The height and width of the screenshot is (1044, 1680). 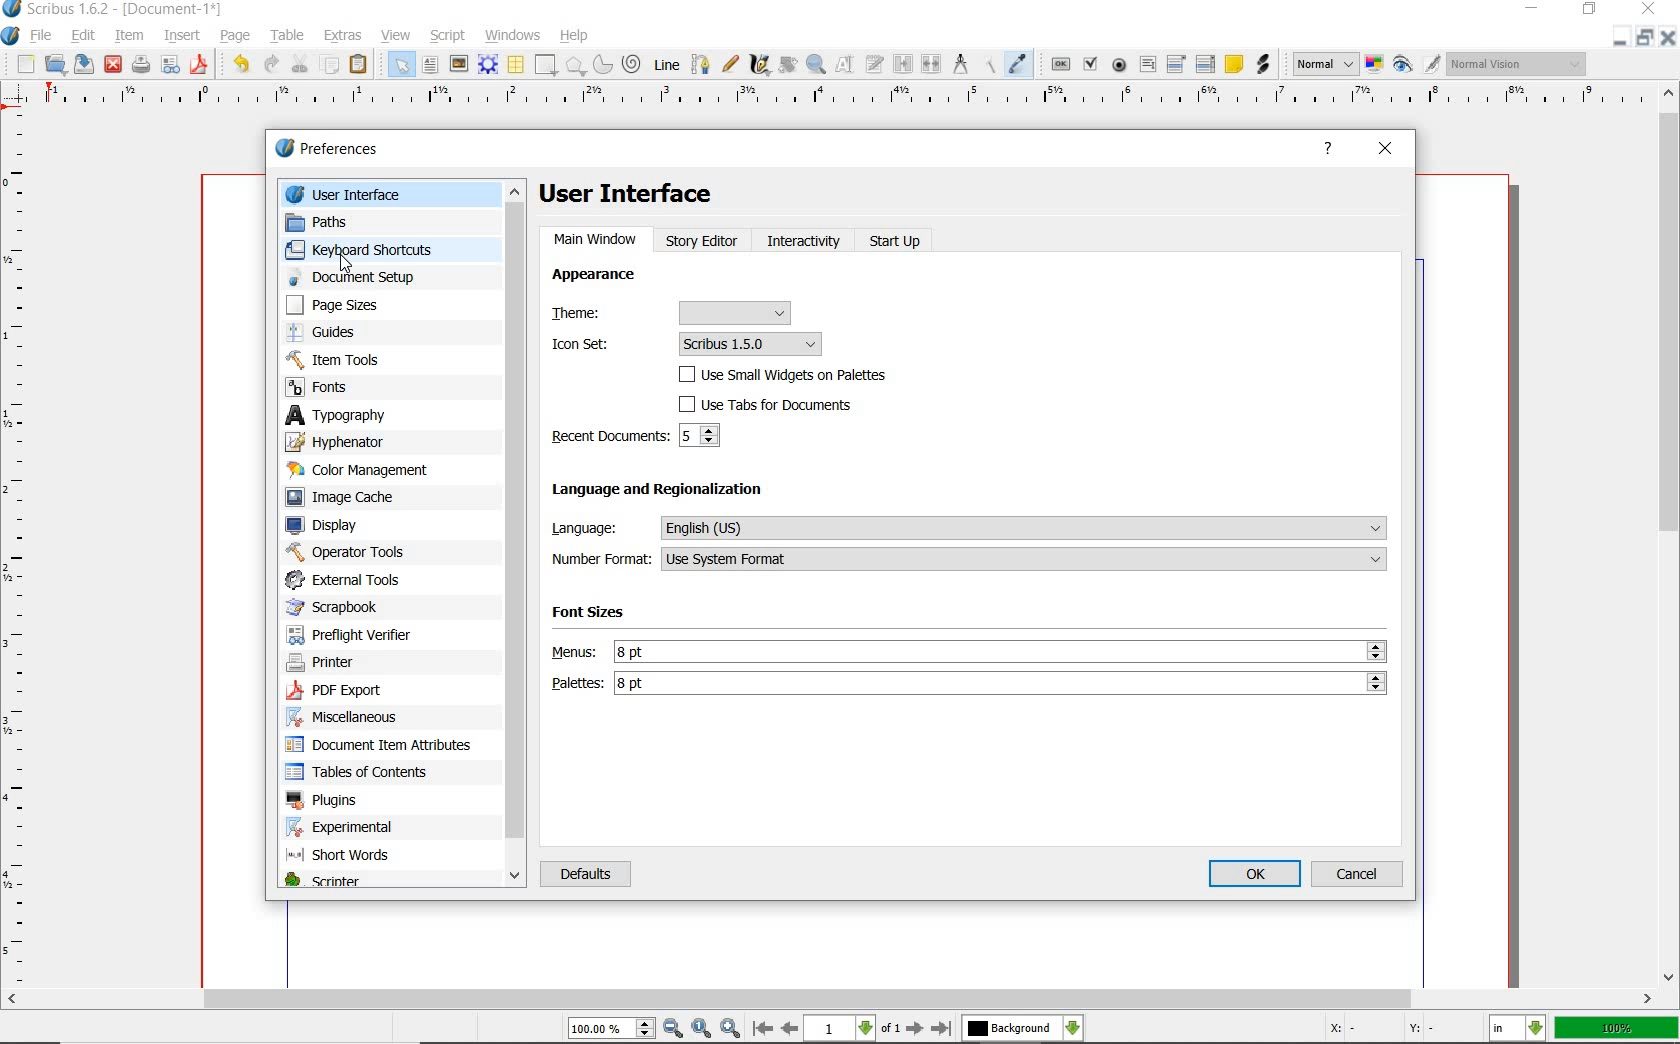 I want to click on keyboard shortcuts, so click(x=375, y=249).